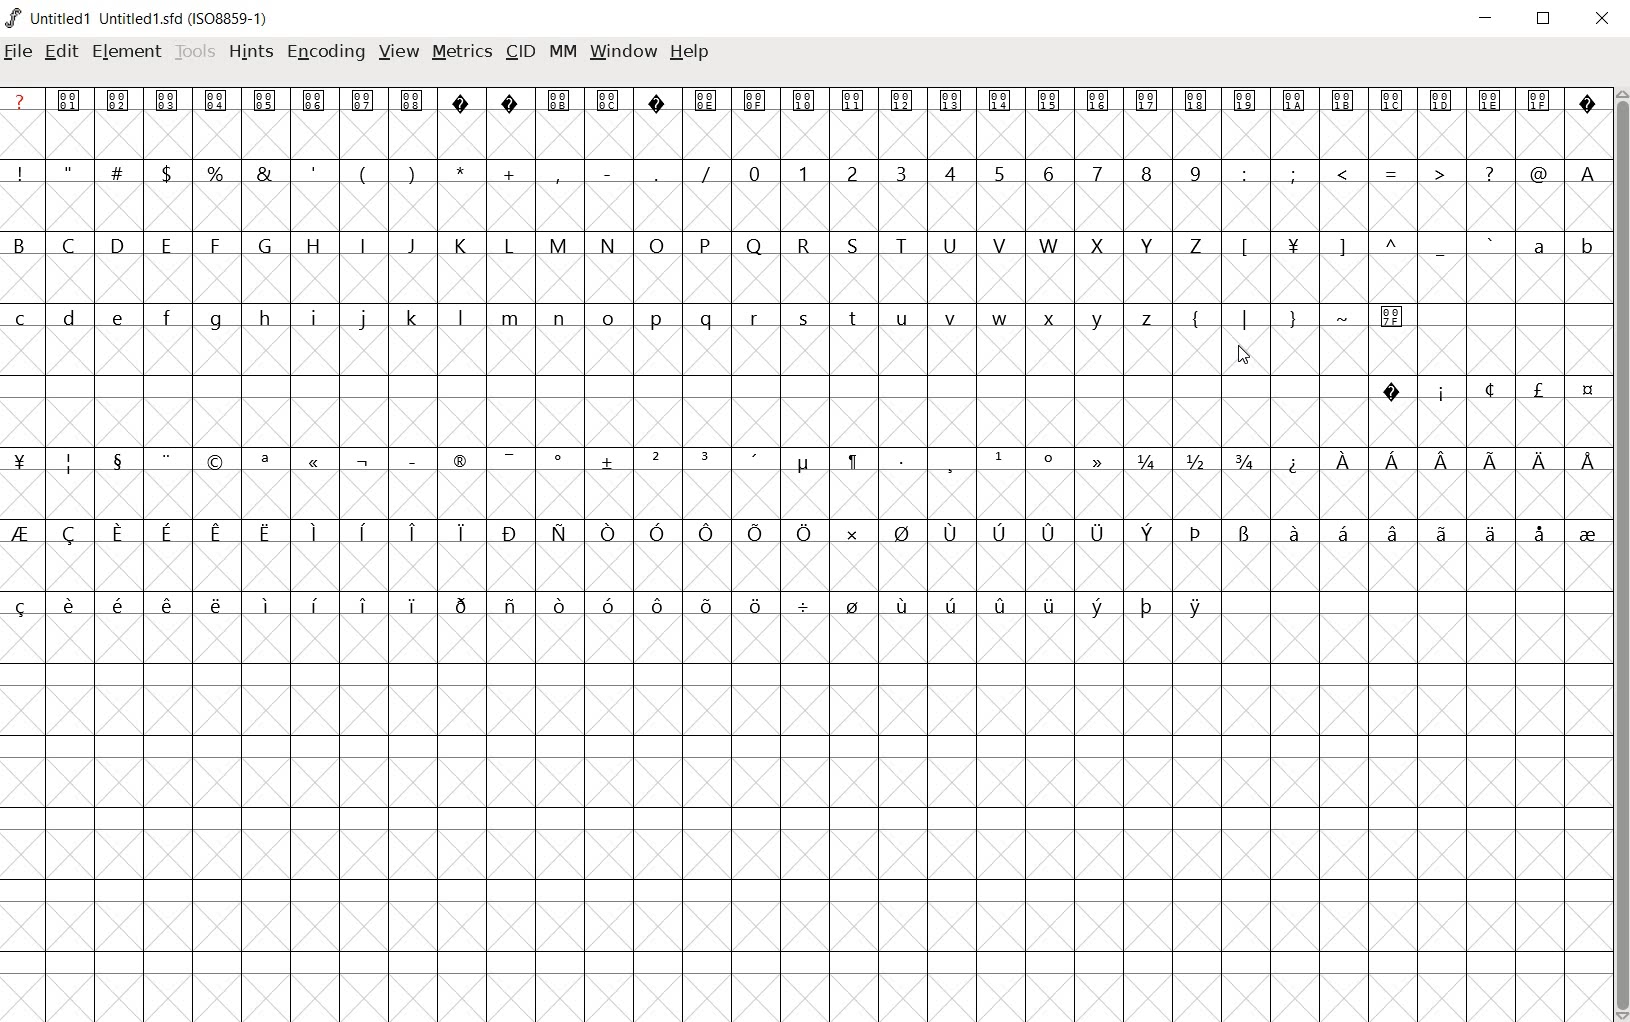 This screenshot has width=1630, height=1022. What do you see at coordinates (145, 18) in the screenshot?
I see `Untitled1 Untitled1.sfd (ISO9959-1)` at bounding box center [145, 18].